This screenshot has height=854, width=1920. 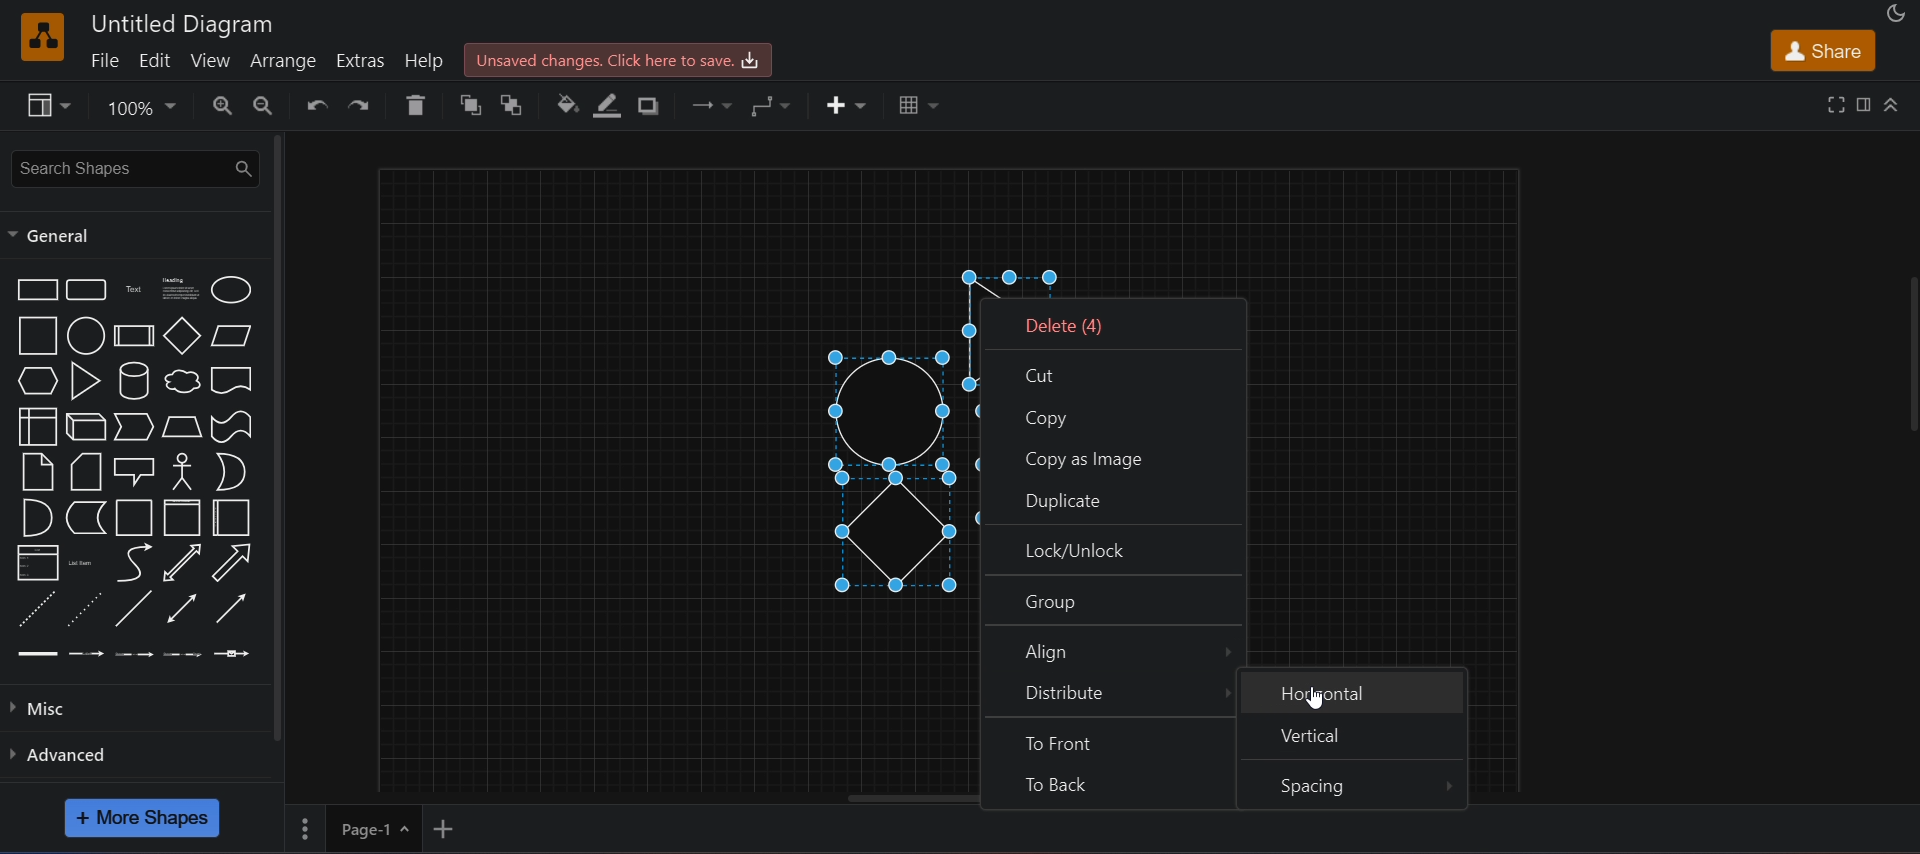 I want to click on cursor, so click(x=1317, y=699).